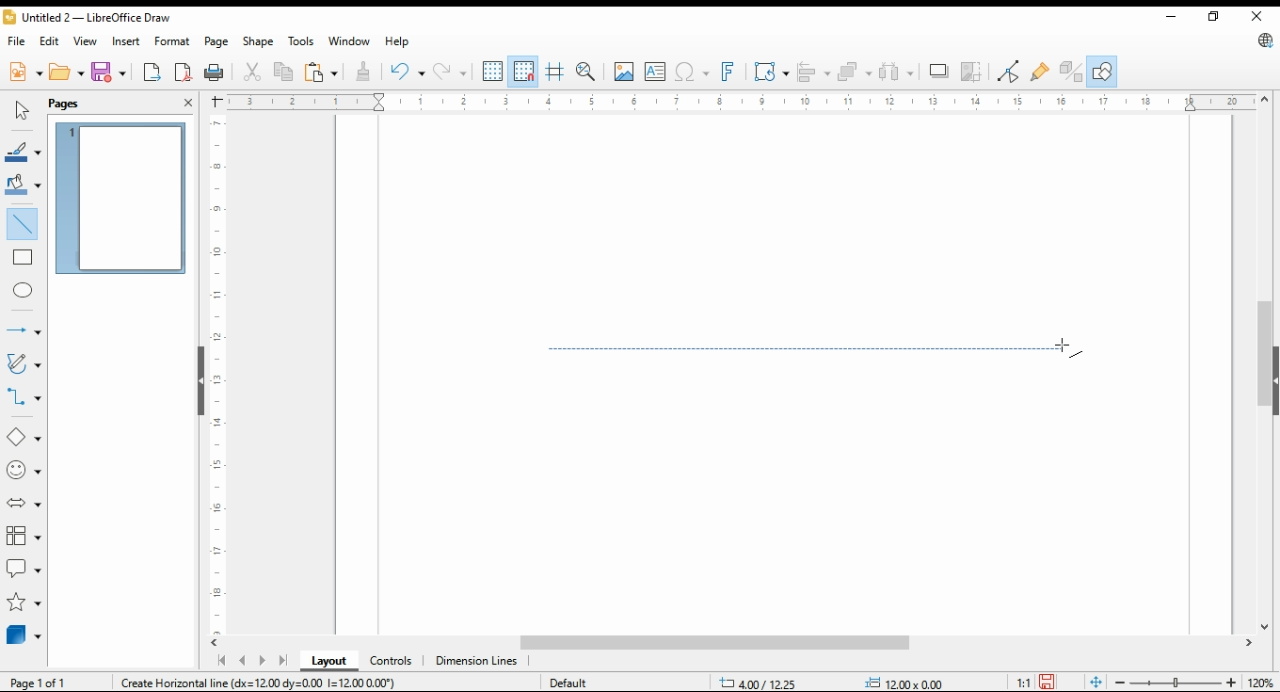 The width and height of the screenshot is (1280, 692). Describe the element at coordinates (567, 682) in the screenshot. I see `default` at that location.